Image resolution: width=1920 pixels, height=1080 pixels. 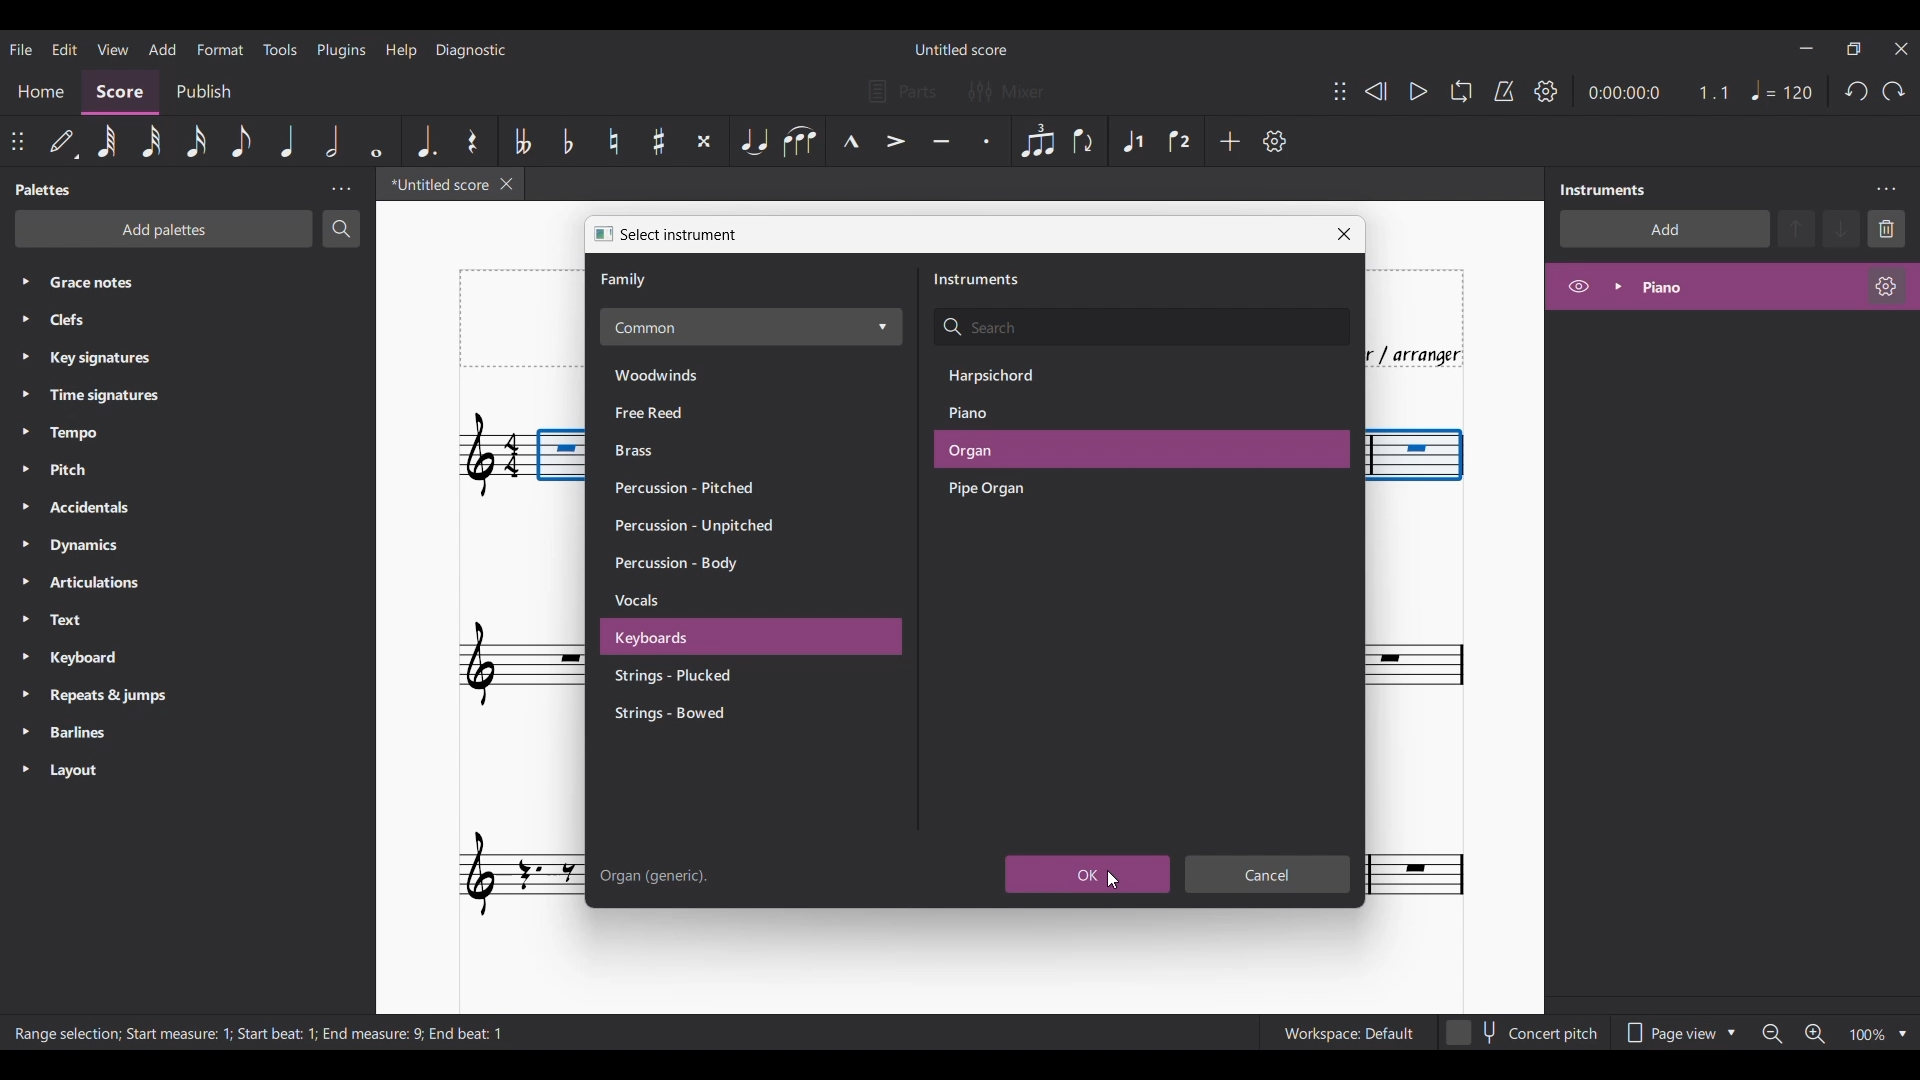 What do you see at coordinates (1901, 49) in the screenshot?
I see `Close interface` at bounding box center [1901, 49].